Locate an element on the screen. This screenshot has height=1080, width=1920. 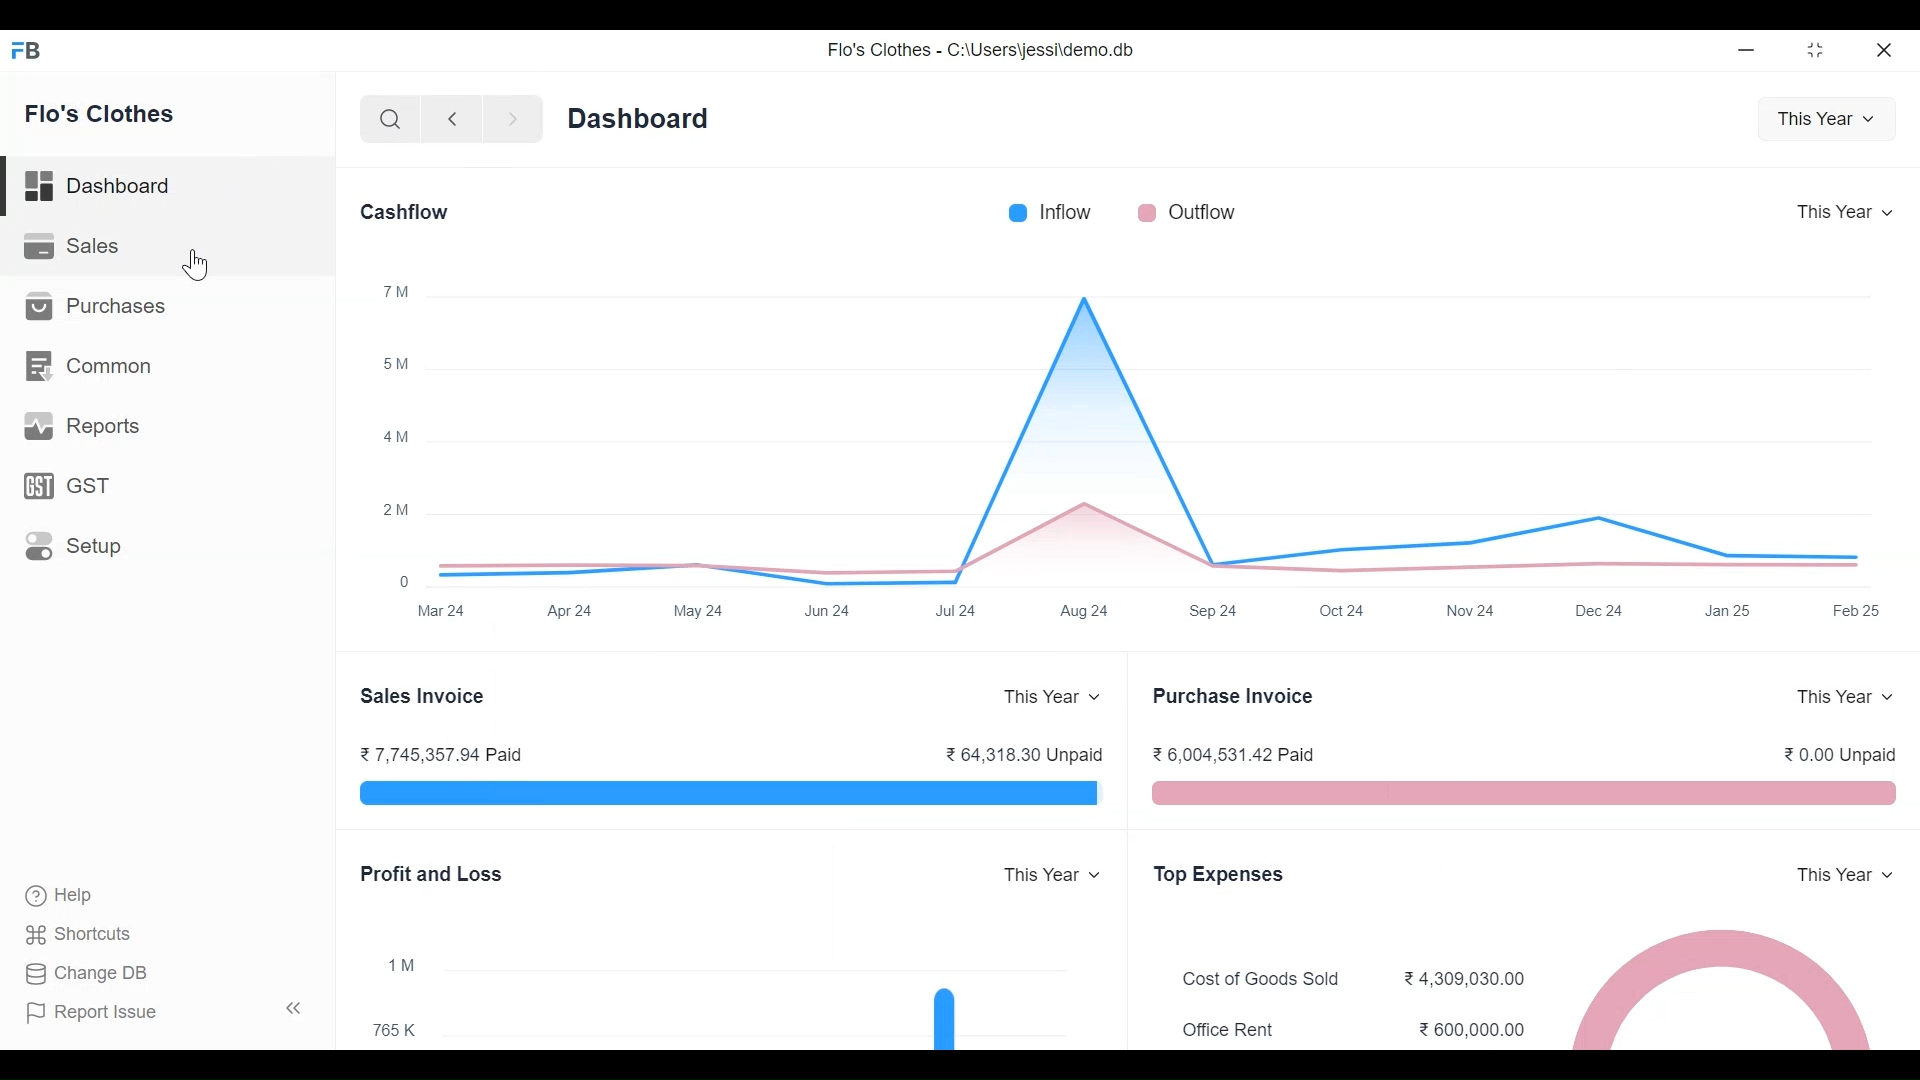
Nov 24 is located at coordinates (1470, 611).